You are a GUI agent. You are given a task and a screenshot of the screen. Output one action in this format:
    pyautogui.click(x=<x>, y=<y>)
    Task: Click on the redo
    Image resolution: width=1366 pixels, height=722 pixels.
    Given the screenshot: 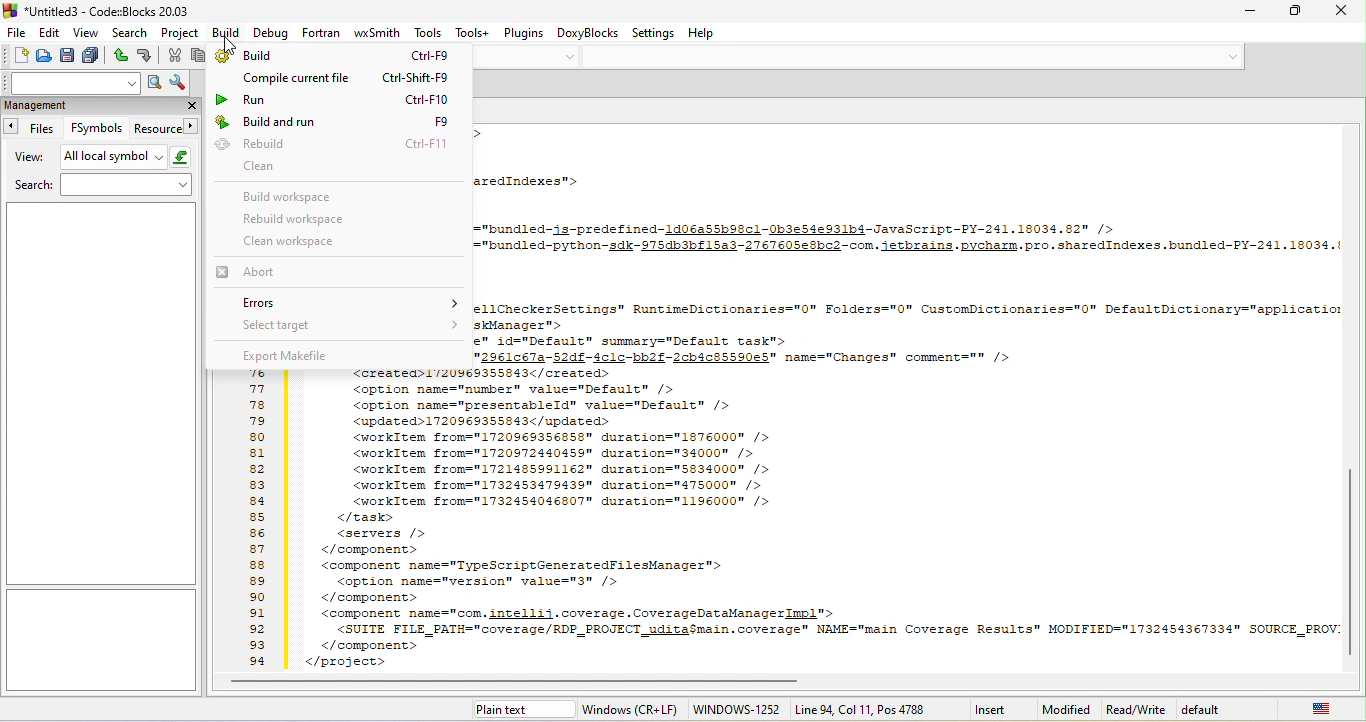 What is the action you would take?
    pyautogui.click(x=149, y=55)
    